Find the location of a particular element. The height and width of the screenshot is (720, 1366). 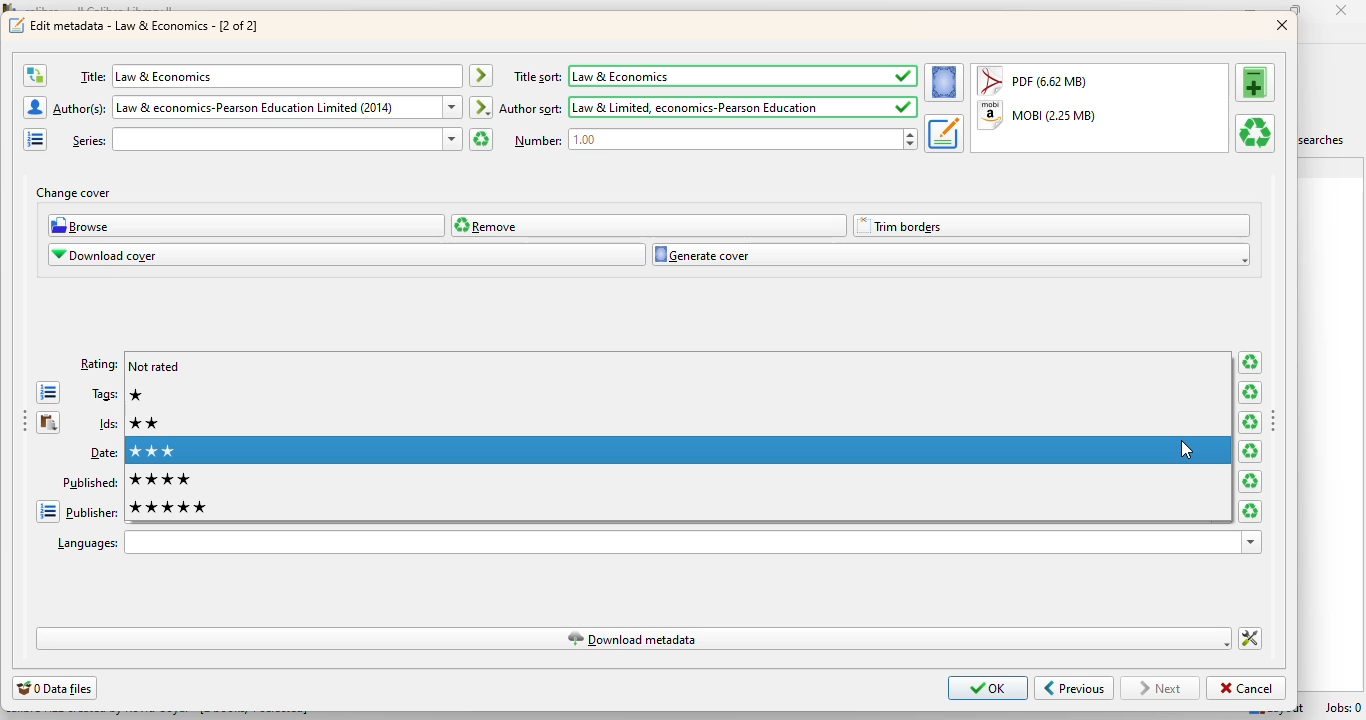

previous is located at coordinates (1074, 689).